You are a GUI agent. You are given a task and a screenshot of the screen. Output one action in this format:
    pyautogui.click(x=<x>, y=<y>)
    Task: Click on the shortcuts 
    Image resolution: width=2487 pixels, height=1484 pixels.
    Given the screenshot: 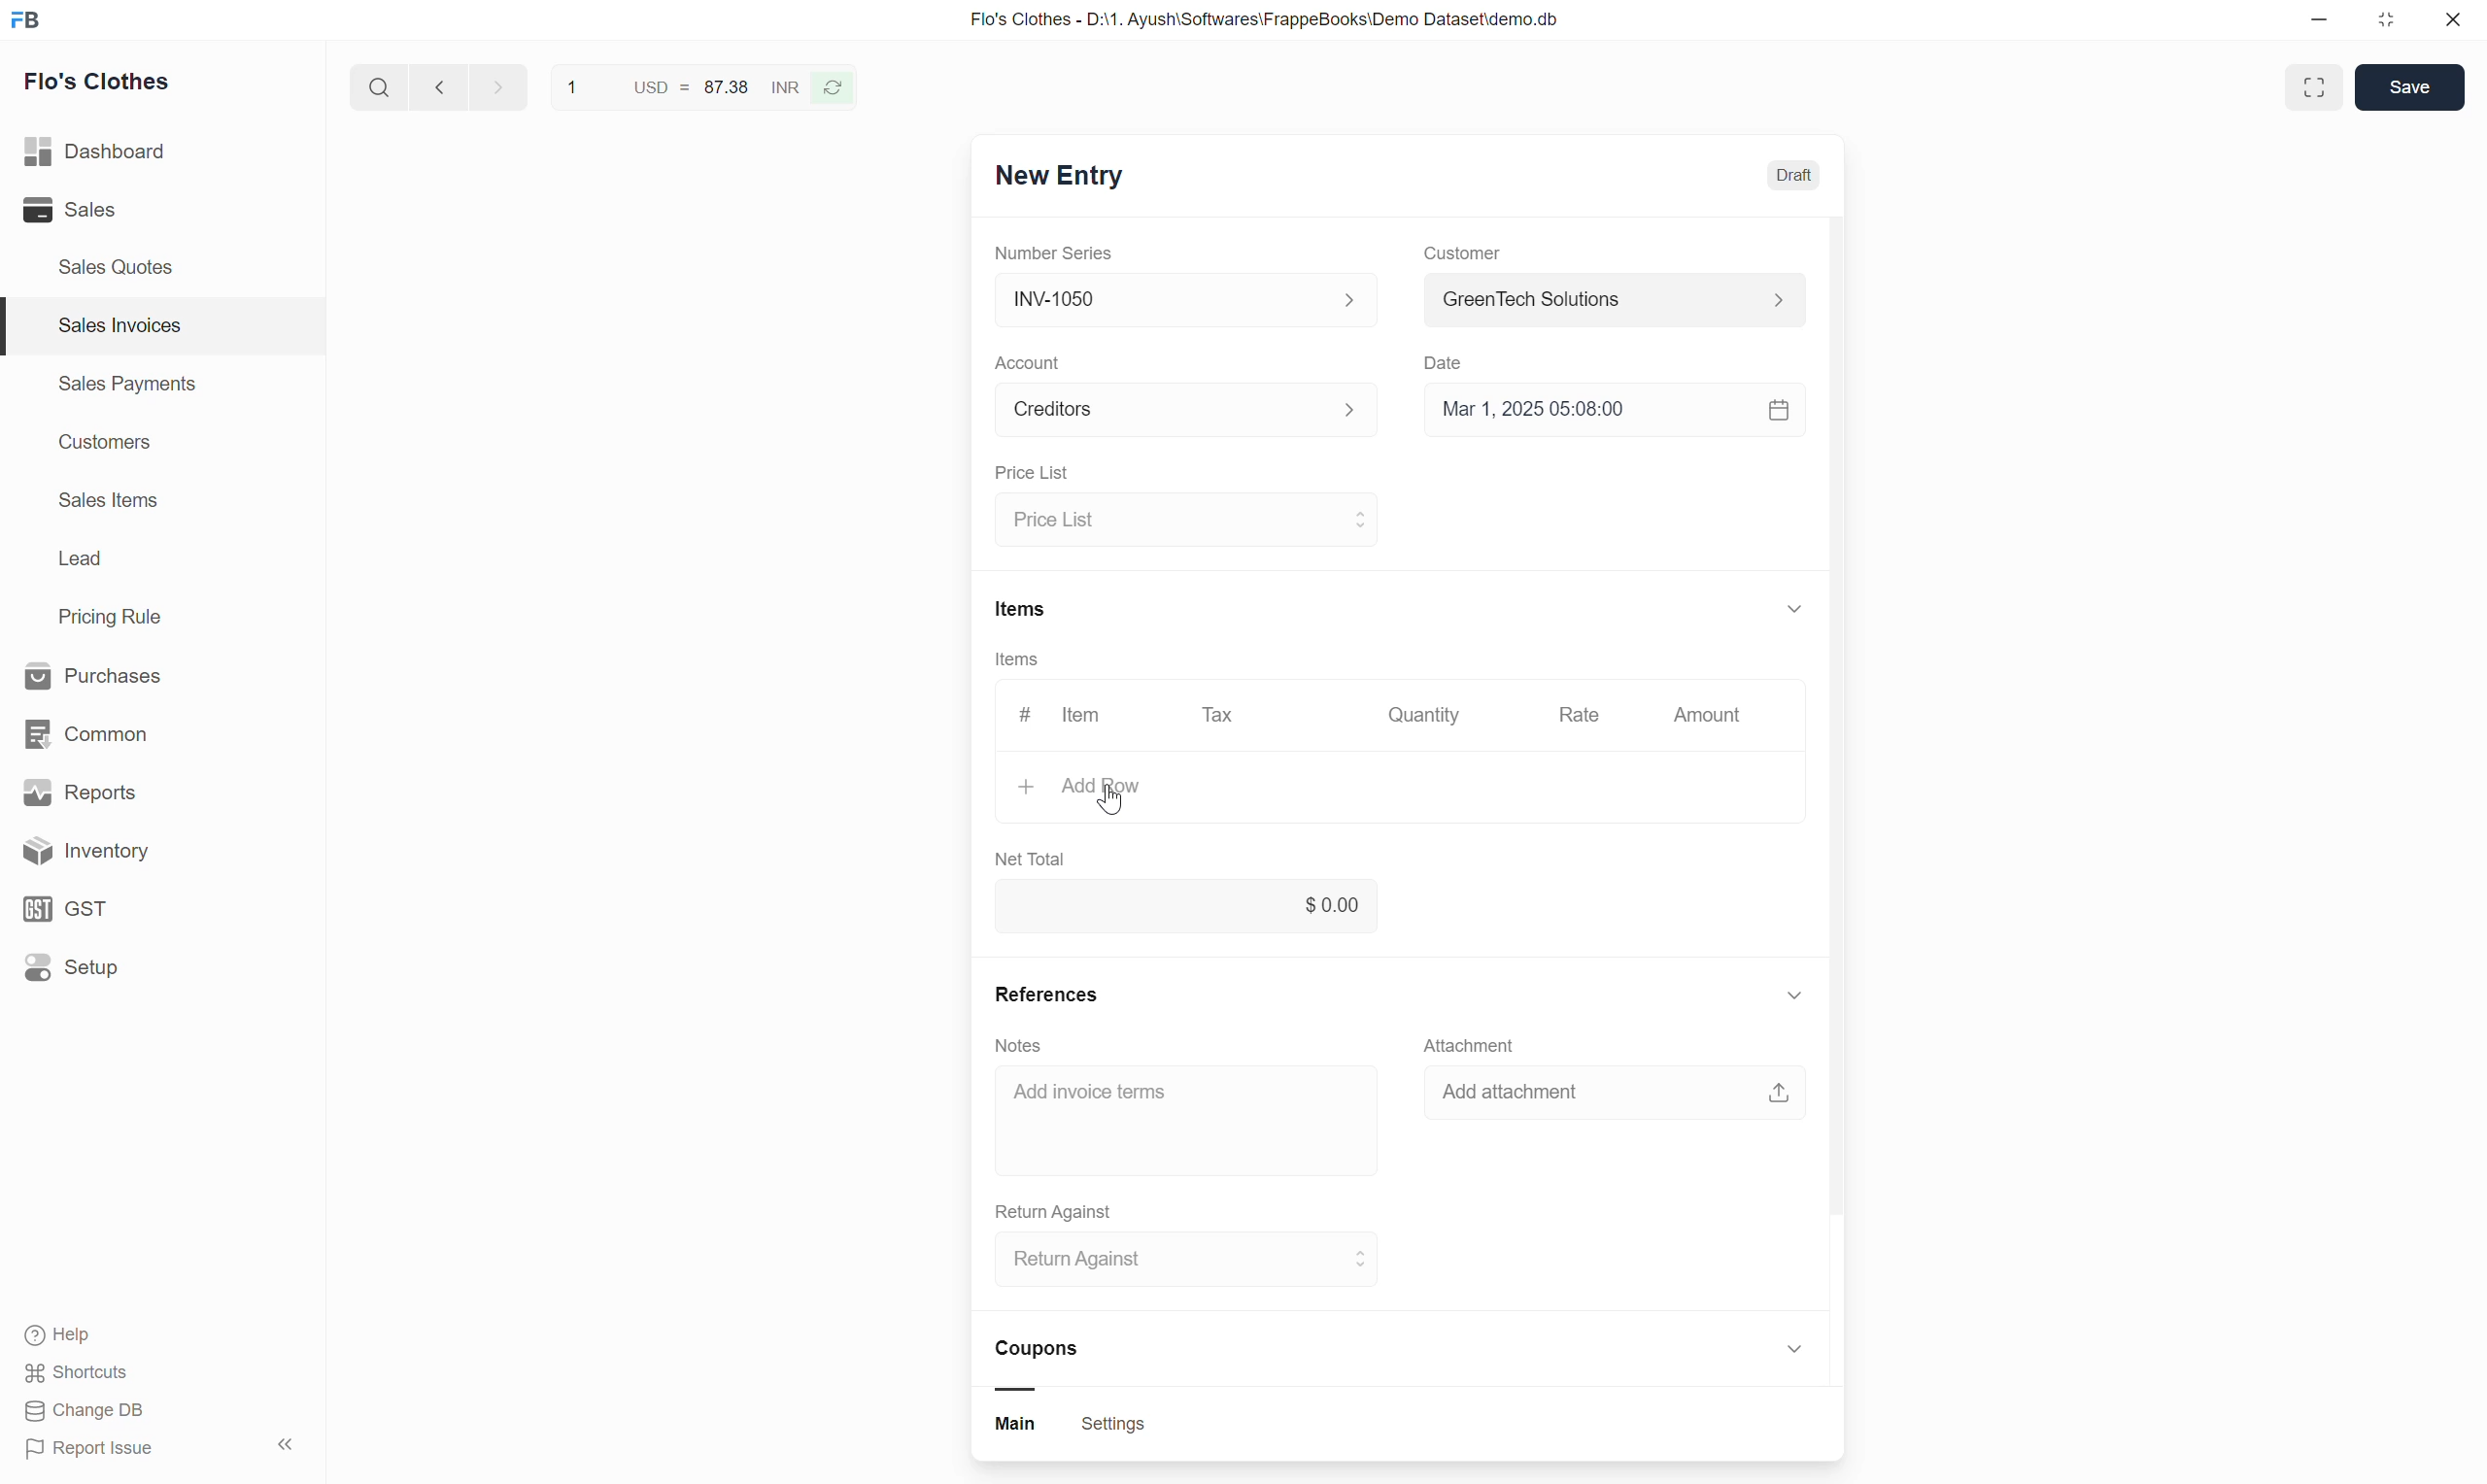 What is the action you would take?
    pyautogui.click(x=96, y=1372)
    